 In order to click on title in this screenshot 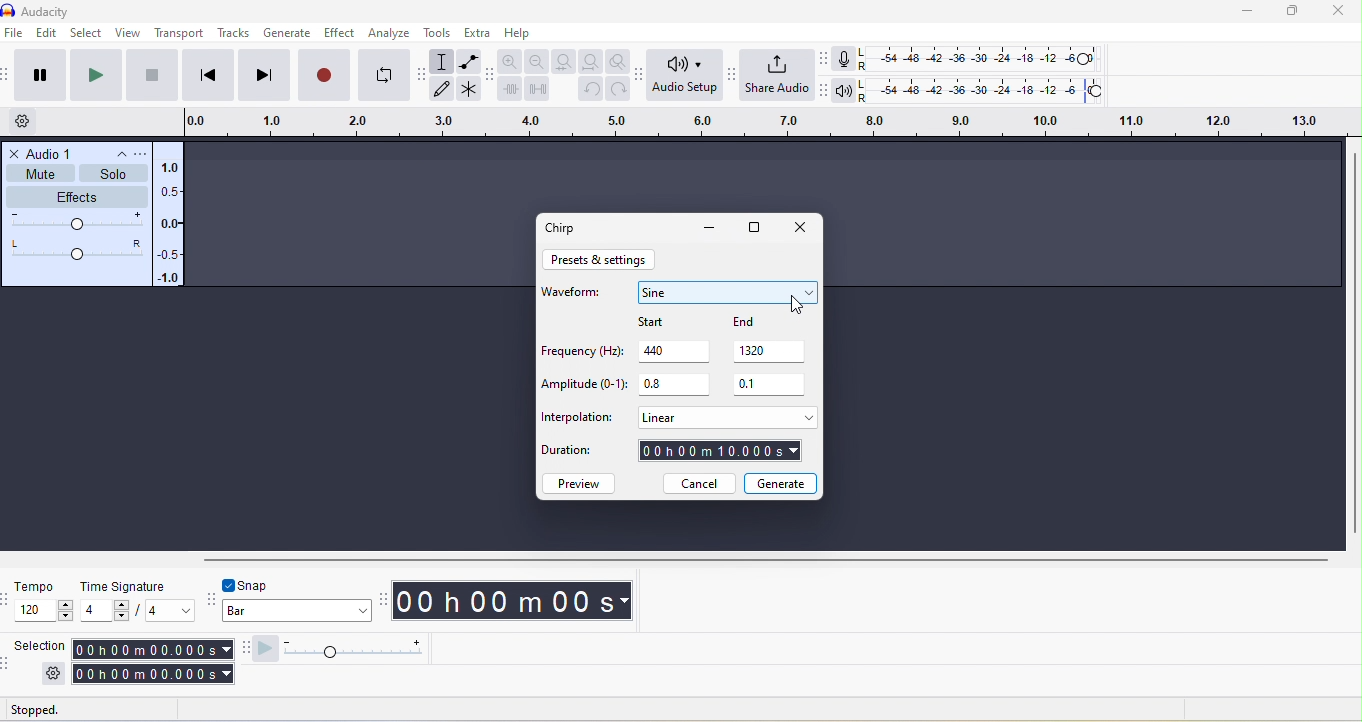, I will do `click(66, 10)`.